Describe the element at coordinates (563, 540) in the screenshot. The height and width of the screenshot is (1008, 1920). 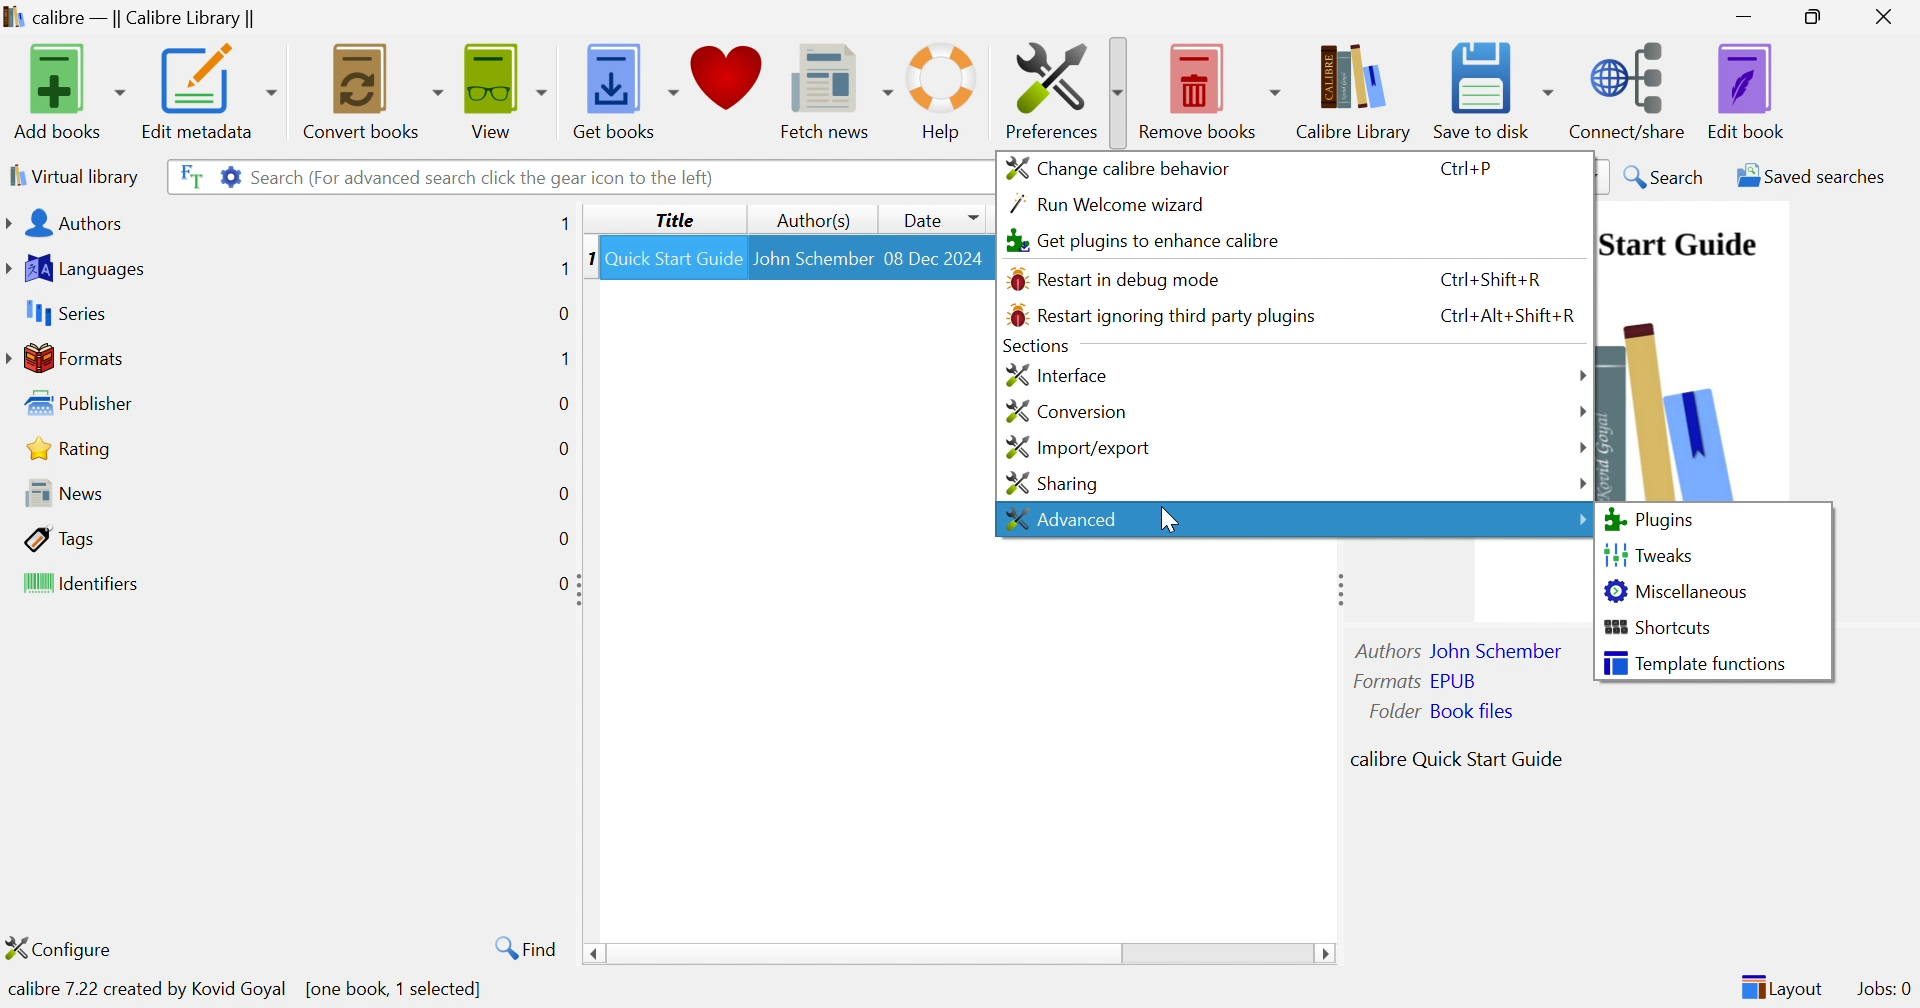
I see `0` at that location.